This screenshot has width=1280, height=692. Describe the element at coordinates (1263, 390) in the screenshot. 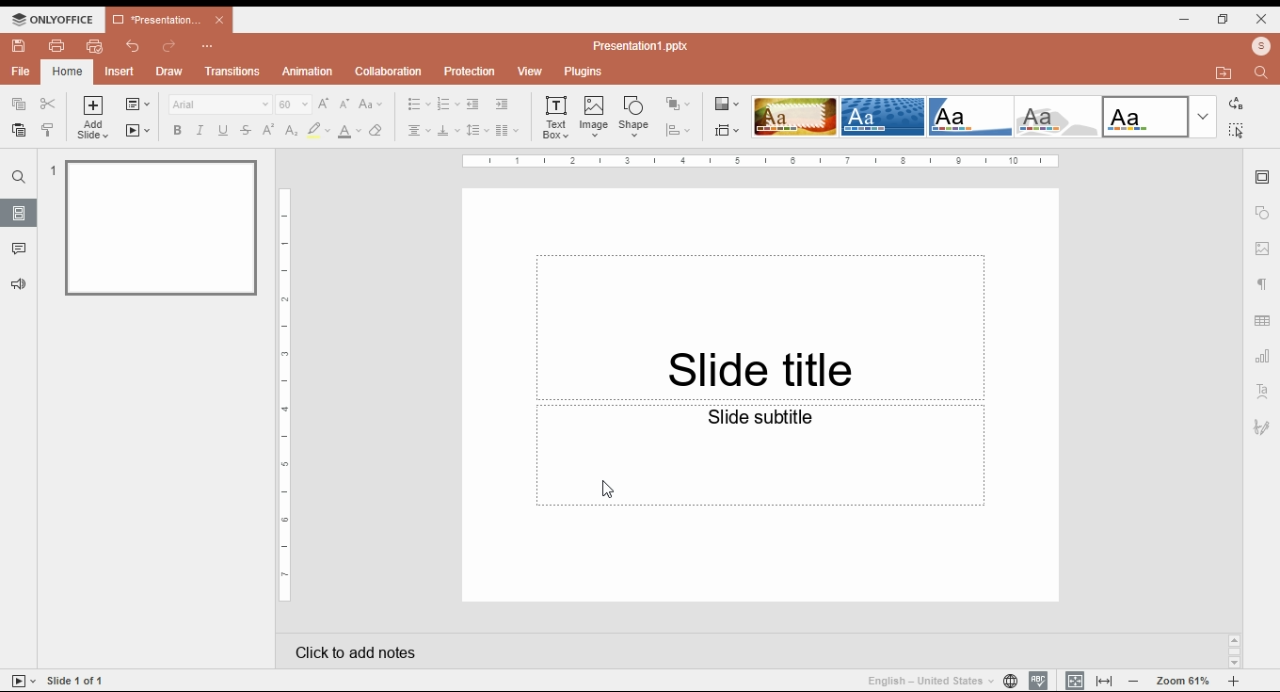

I see `text art settings` at that location.